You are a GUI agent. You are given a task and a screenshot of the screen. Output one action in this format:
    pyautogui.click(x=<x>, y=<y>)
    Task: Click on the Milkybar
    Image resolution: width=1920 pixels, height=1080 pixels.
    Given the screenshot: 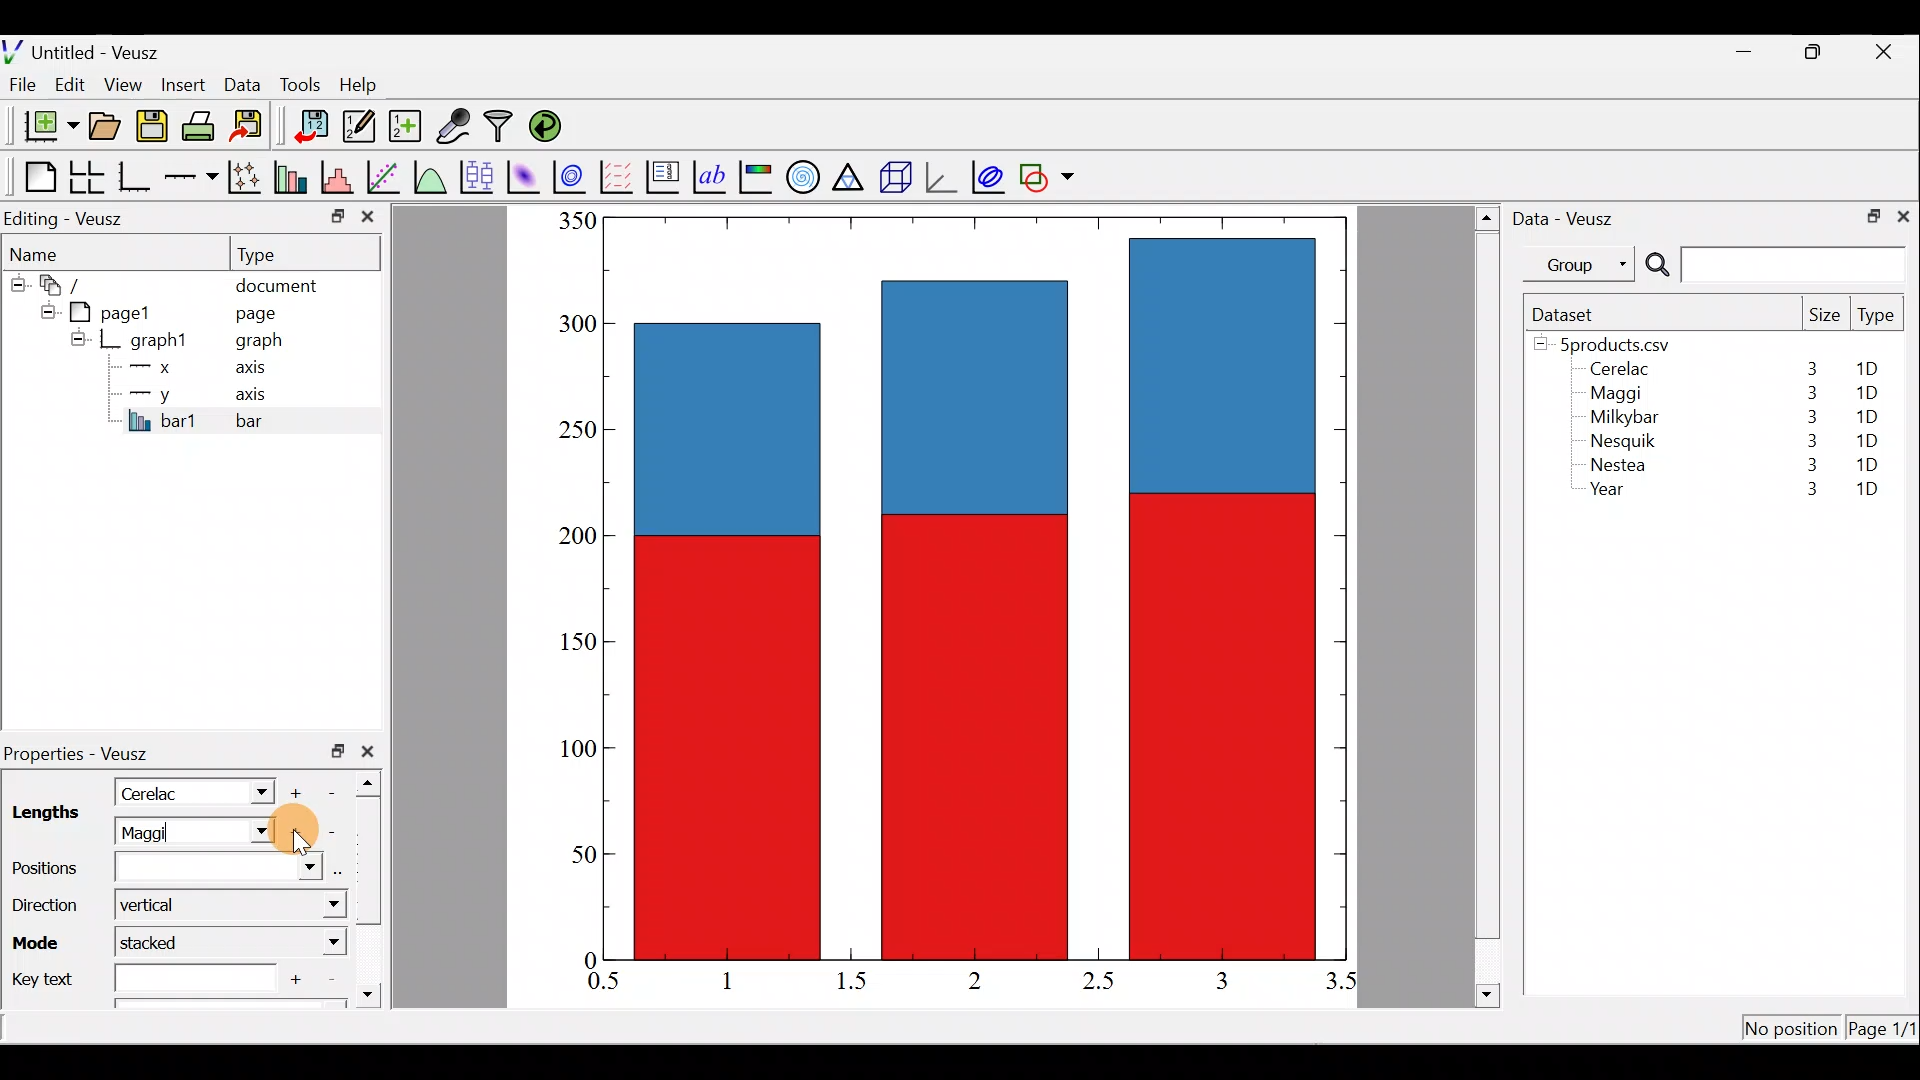 What is the action you would take?
    pyautogui.click(x=1619, y=419)
    